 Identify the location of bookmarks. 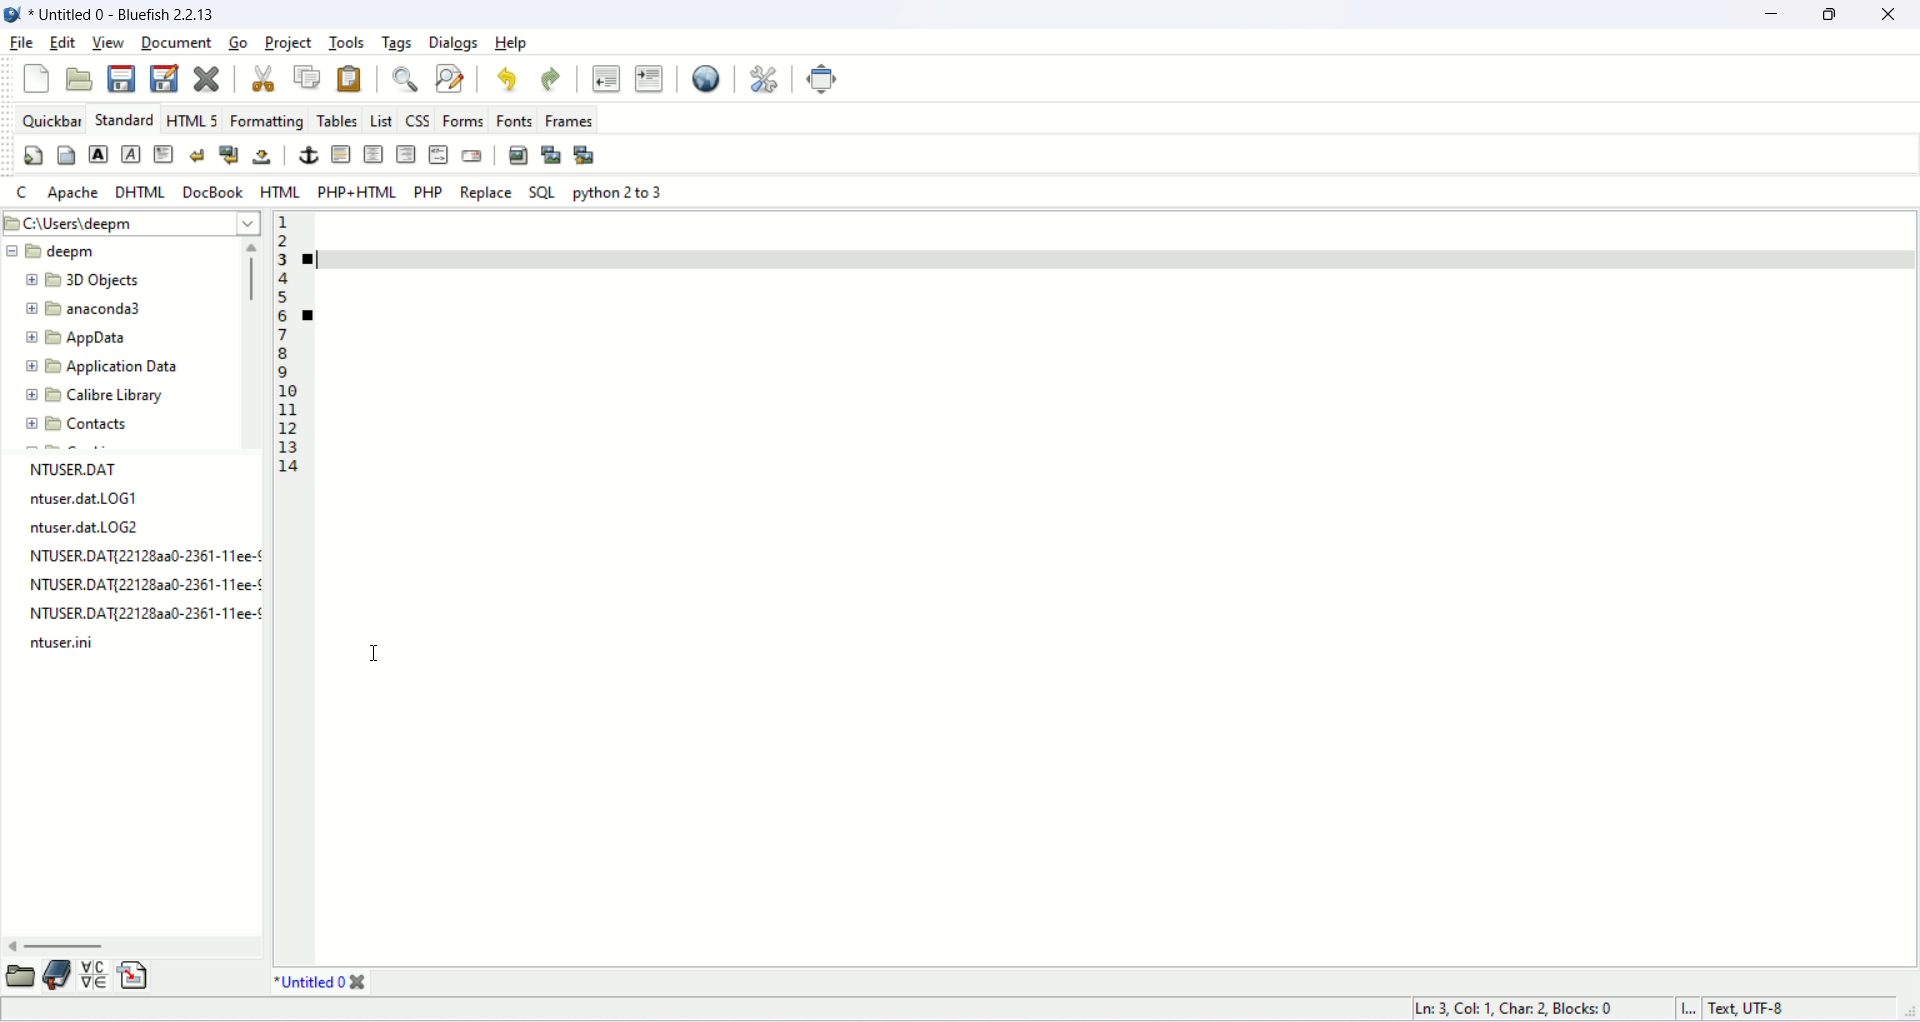
(58, 983).